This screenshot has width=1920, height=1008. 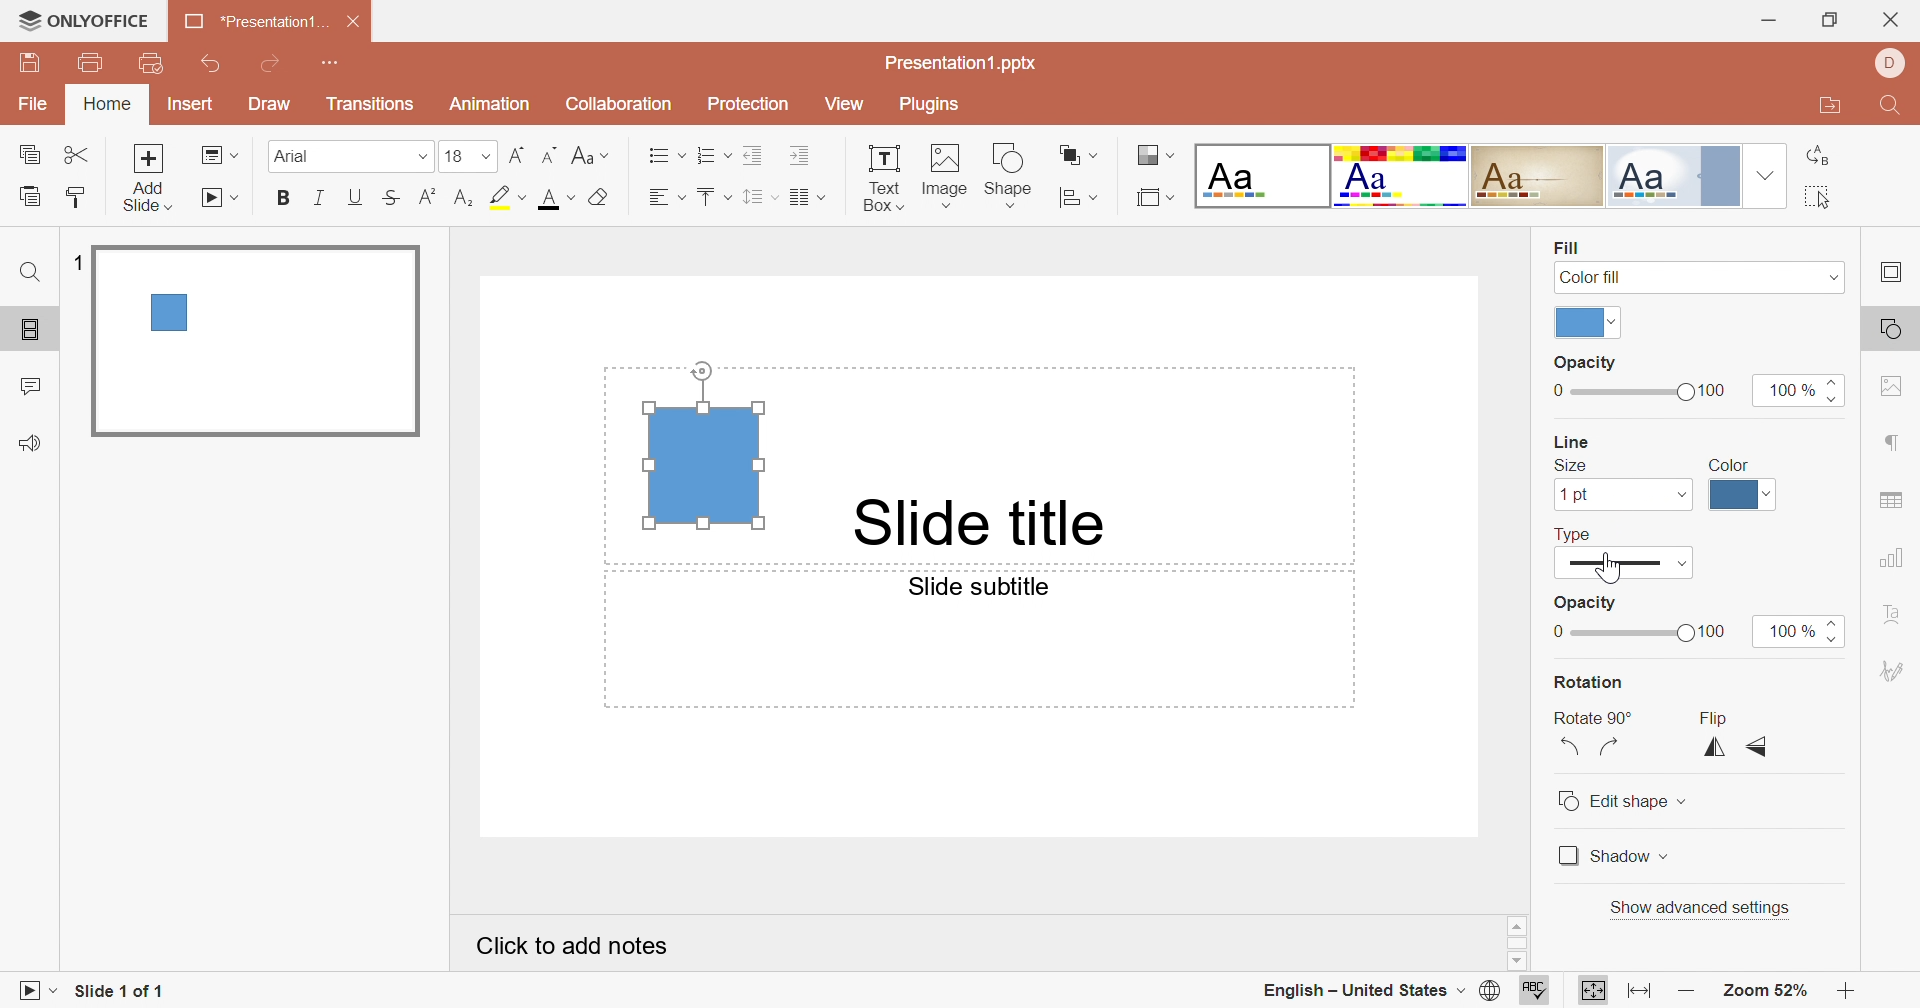 What do you see at coordinates (31, 197) in the screenshot?
I see `Copy Style` at bounding box center [31, 197].